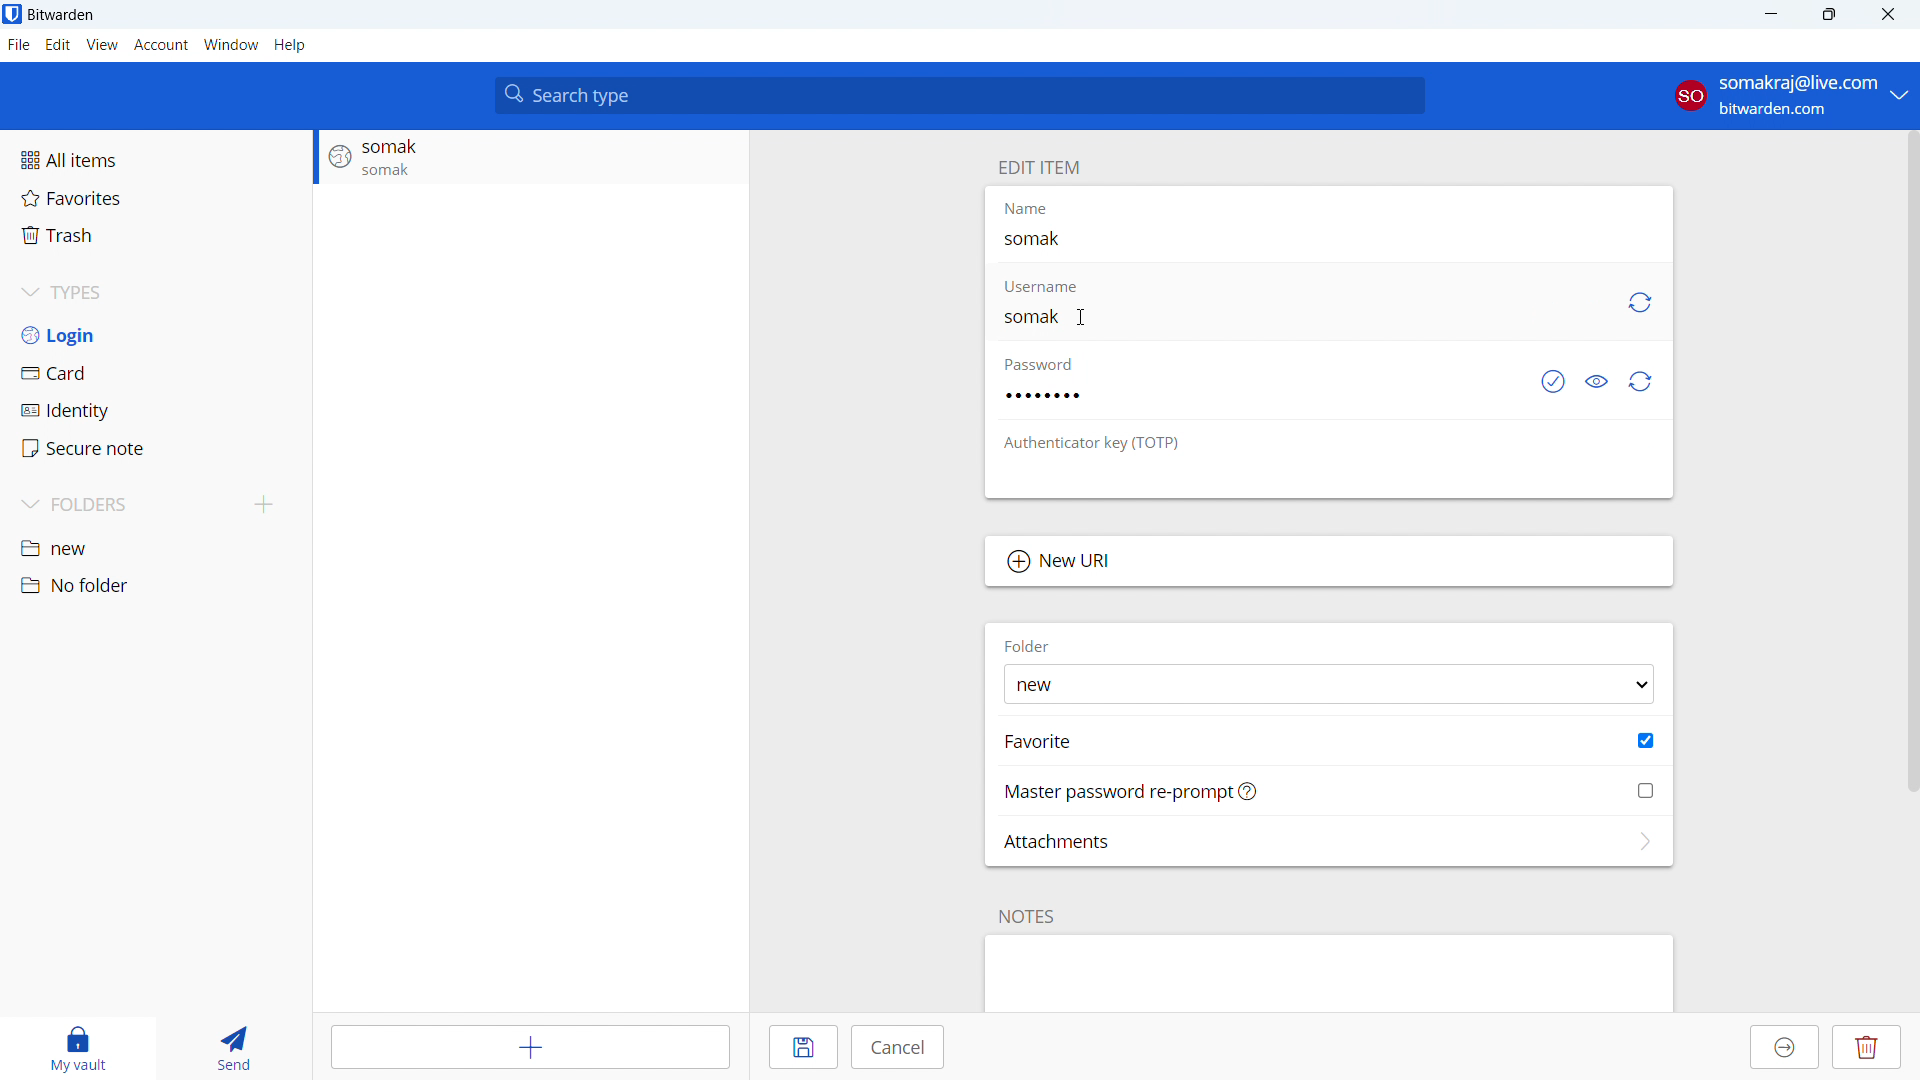 This screenshot has height=1080, width=1920. What do you see at coordinates (155, 160) in the screenshot?
I see `all items` at bounding box center [155, 160].